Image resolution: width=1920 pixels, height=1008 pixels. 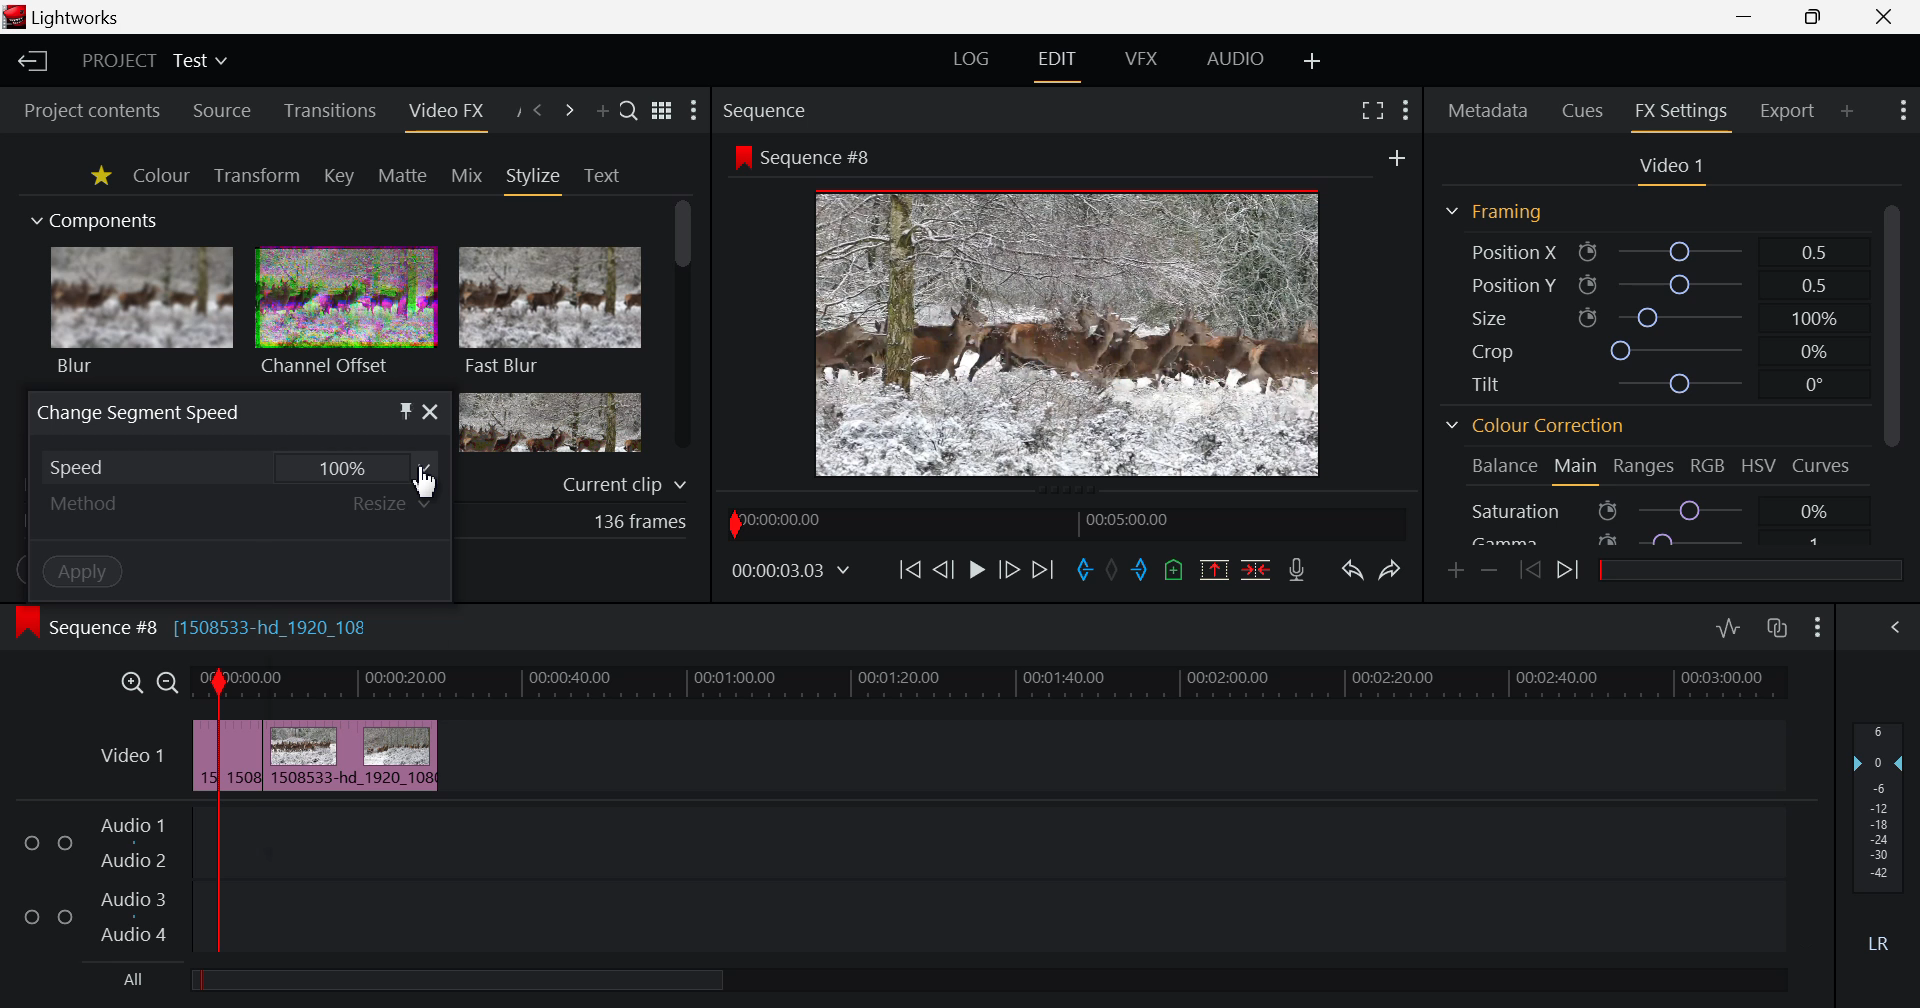 What do you see at coordinates (1456, 572) in the screenshot?
I see `Add keyframe` at bounding box center [1456, 572].